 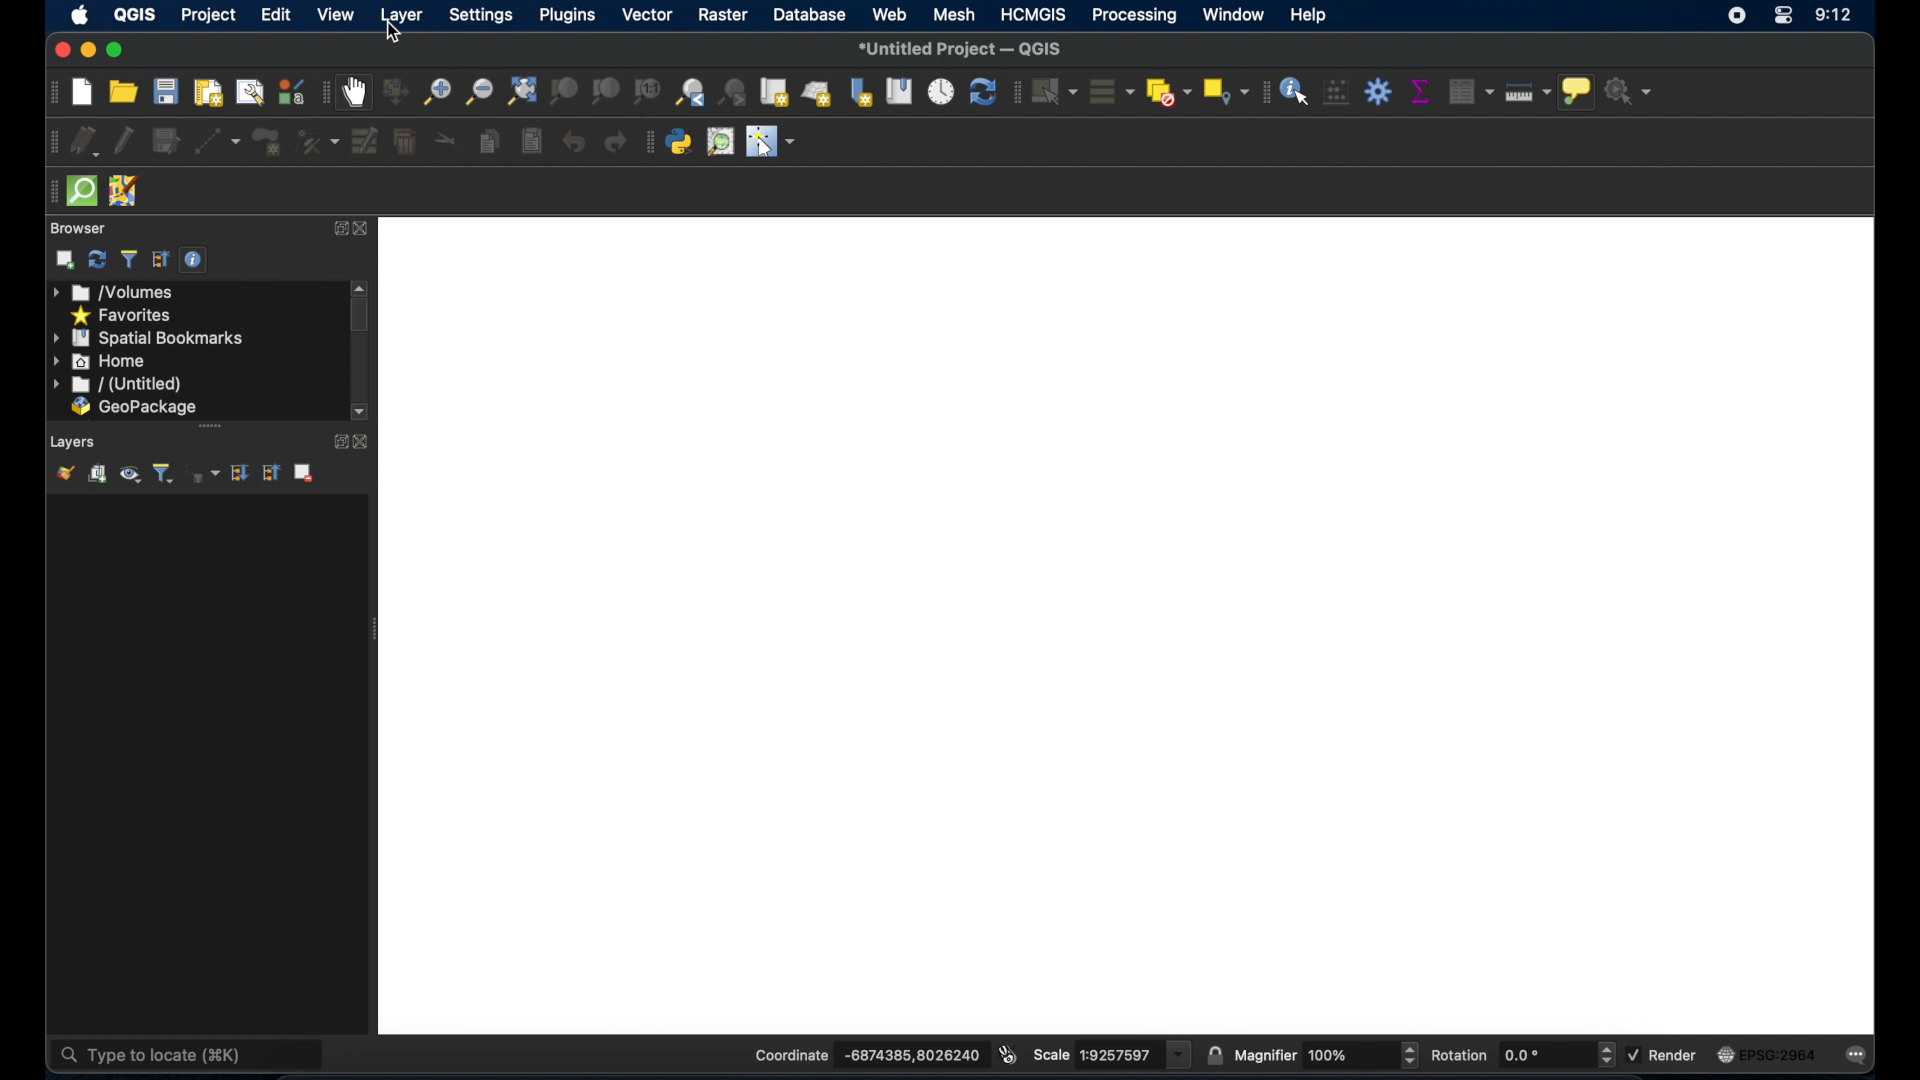 What do you see at coordinates (1137, 17) in the screenshot?
I see `processing` at bounding box center [1137, 17].